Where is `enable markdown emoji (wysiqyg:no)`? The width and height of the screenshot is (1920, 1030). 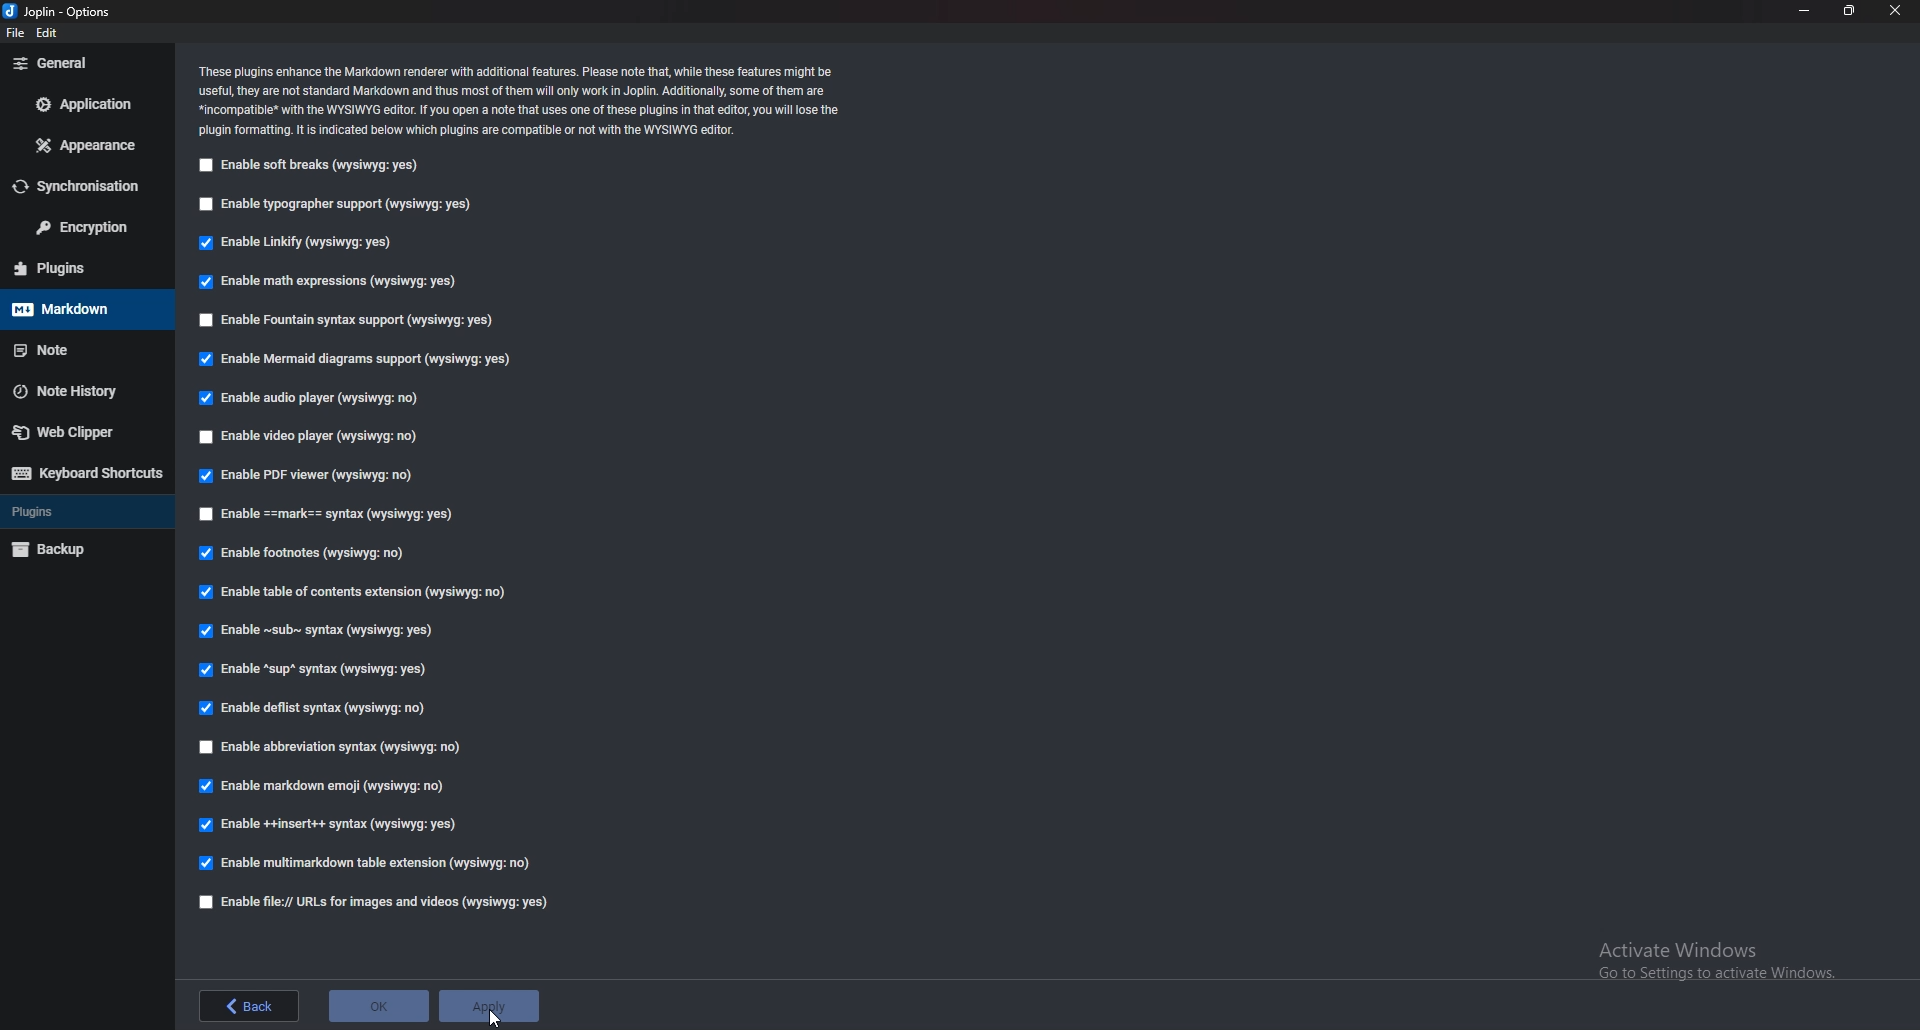
enable markdown emoji (wysiqyg:no) is located at coordinates (319, 787).